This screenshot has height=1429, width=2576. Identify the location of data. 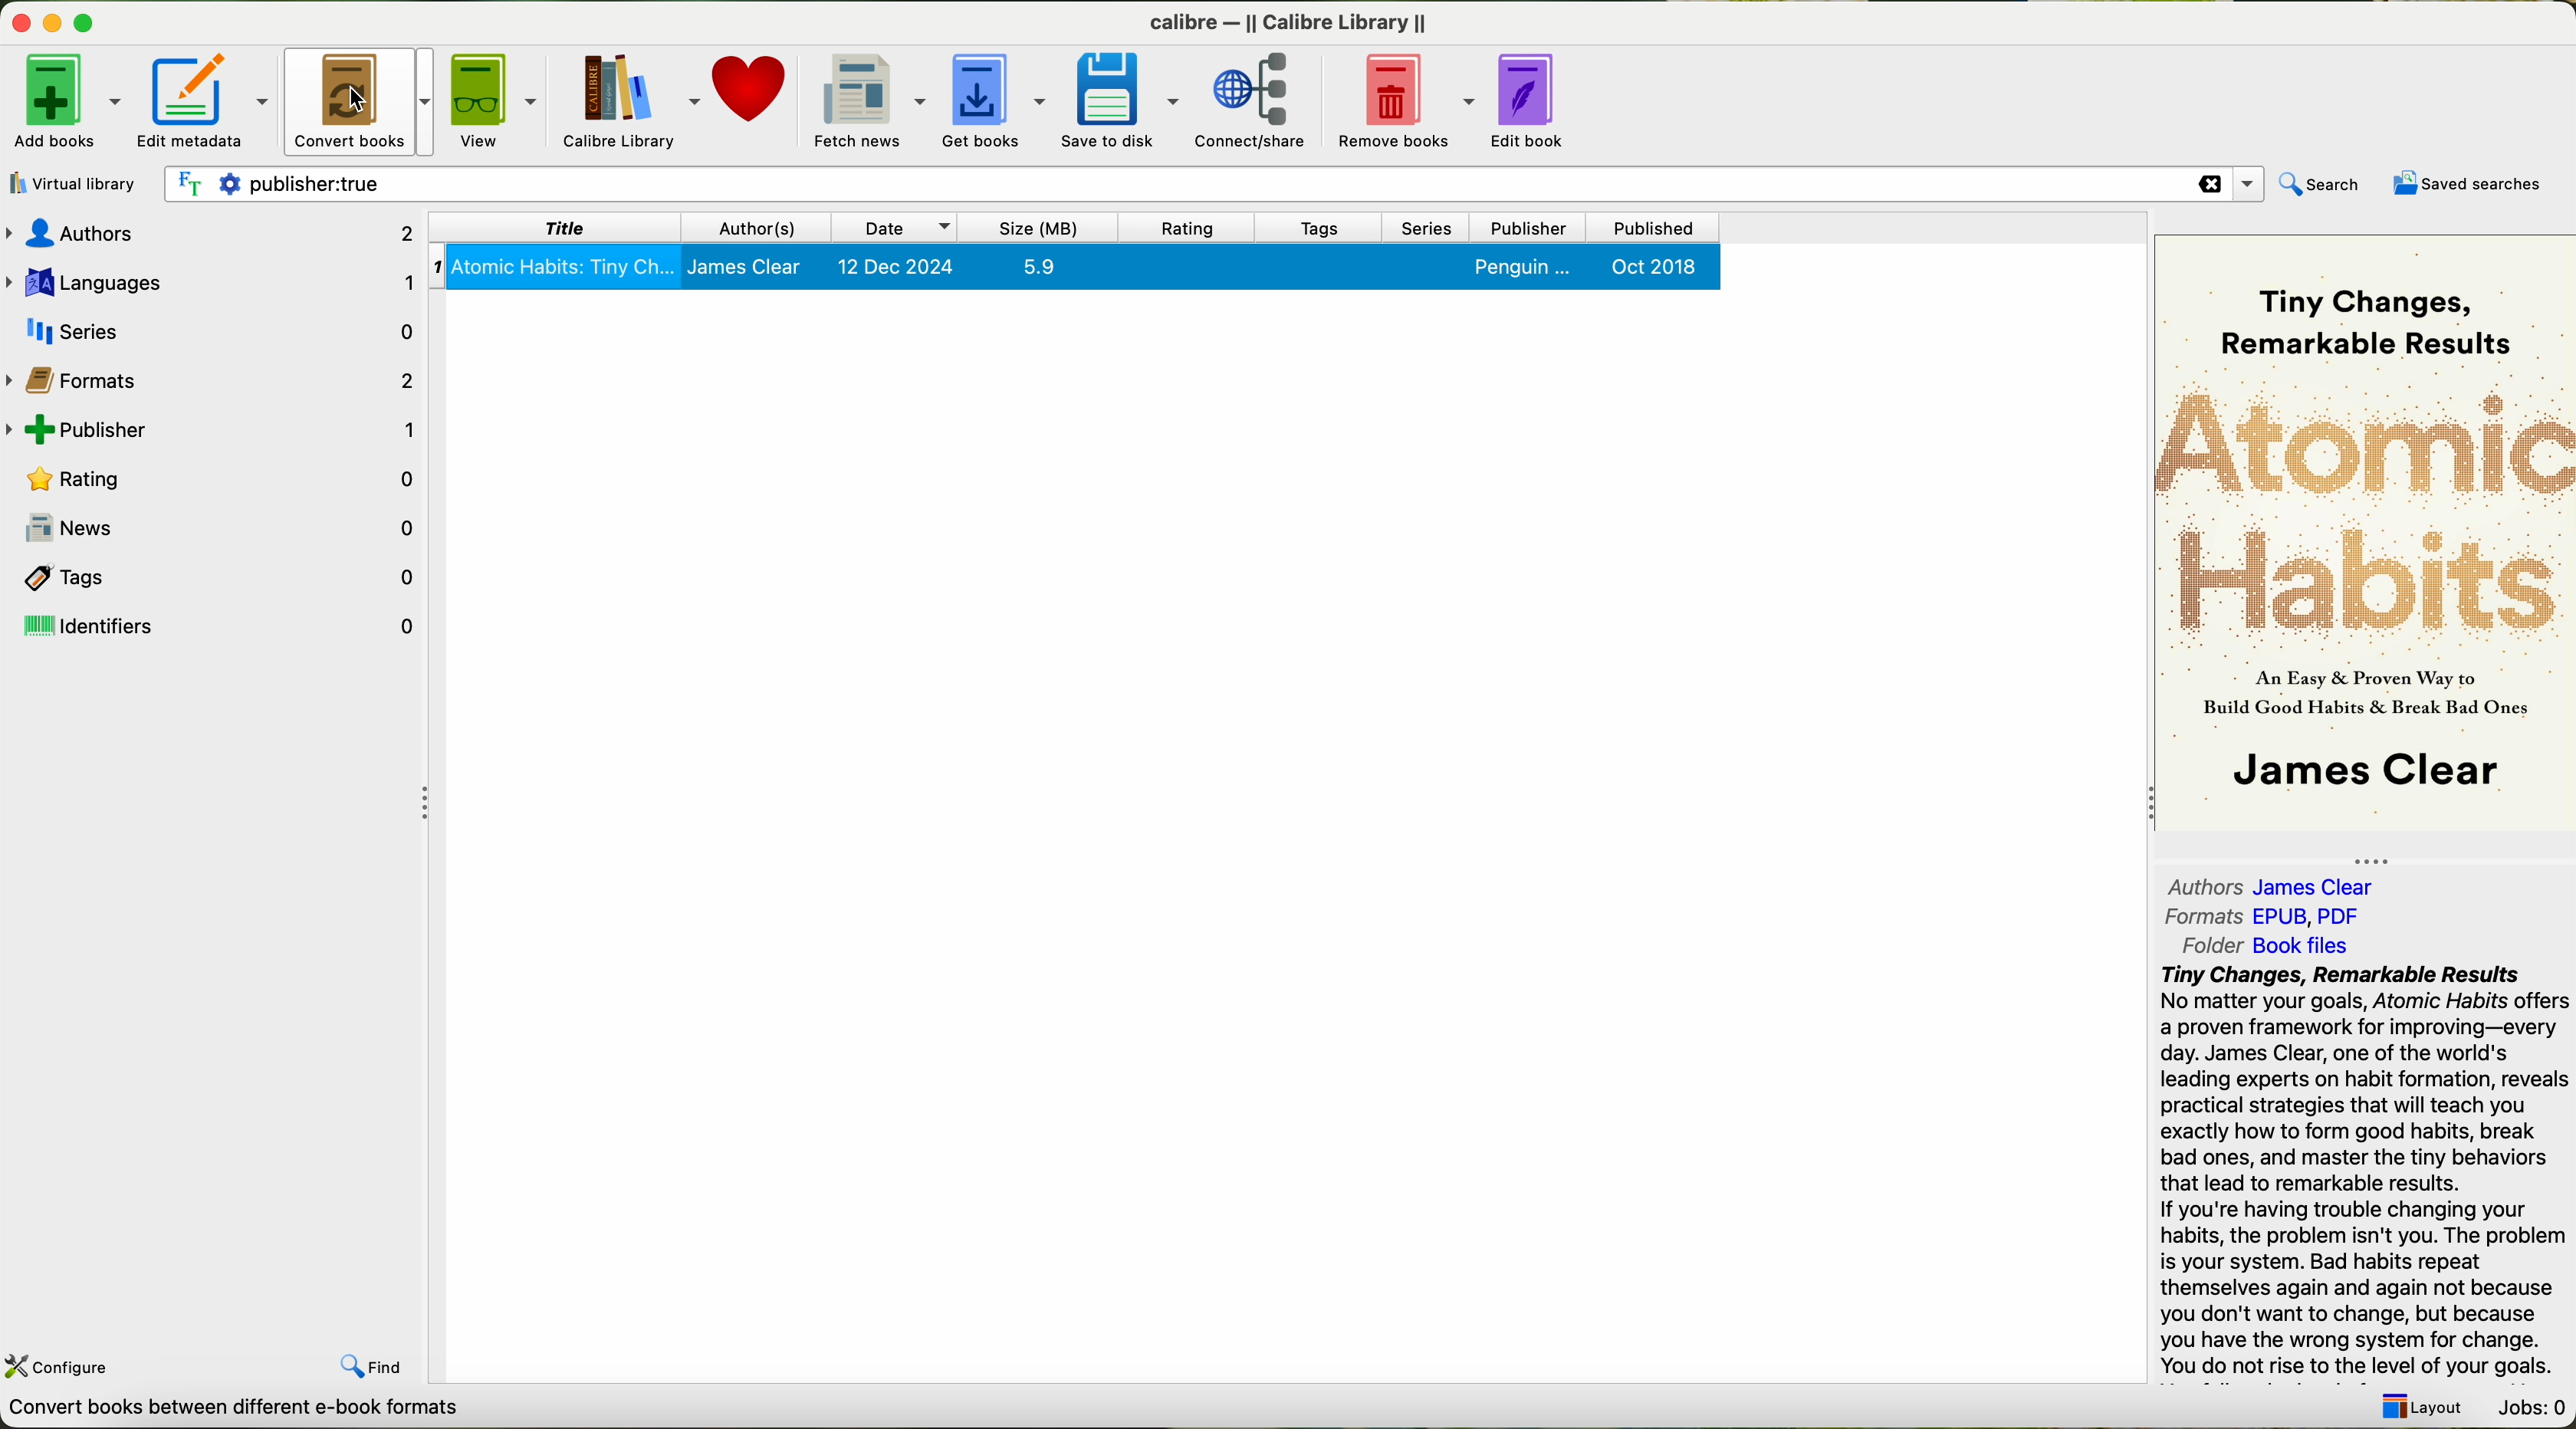
(245, 1411).